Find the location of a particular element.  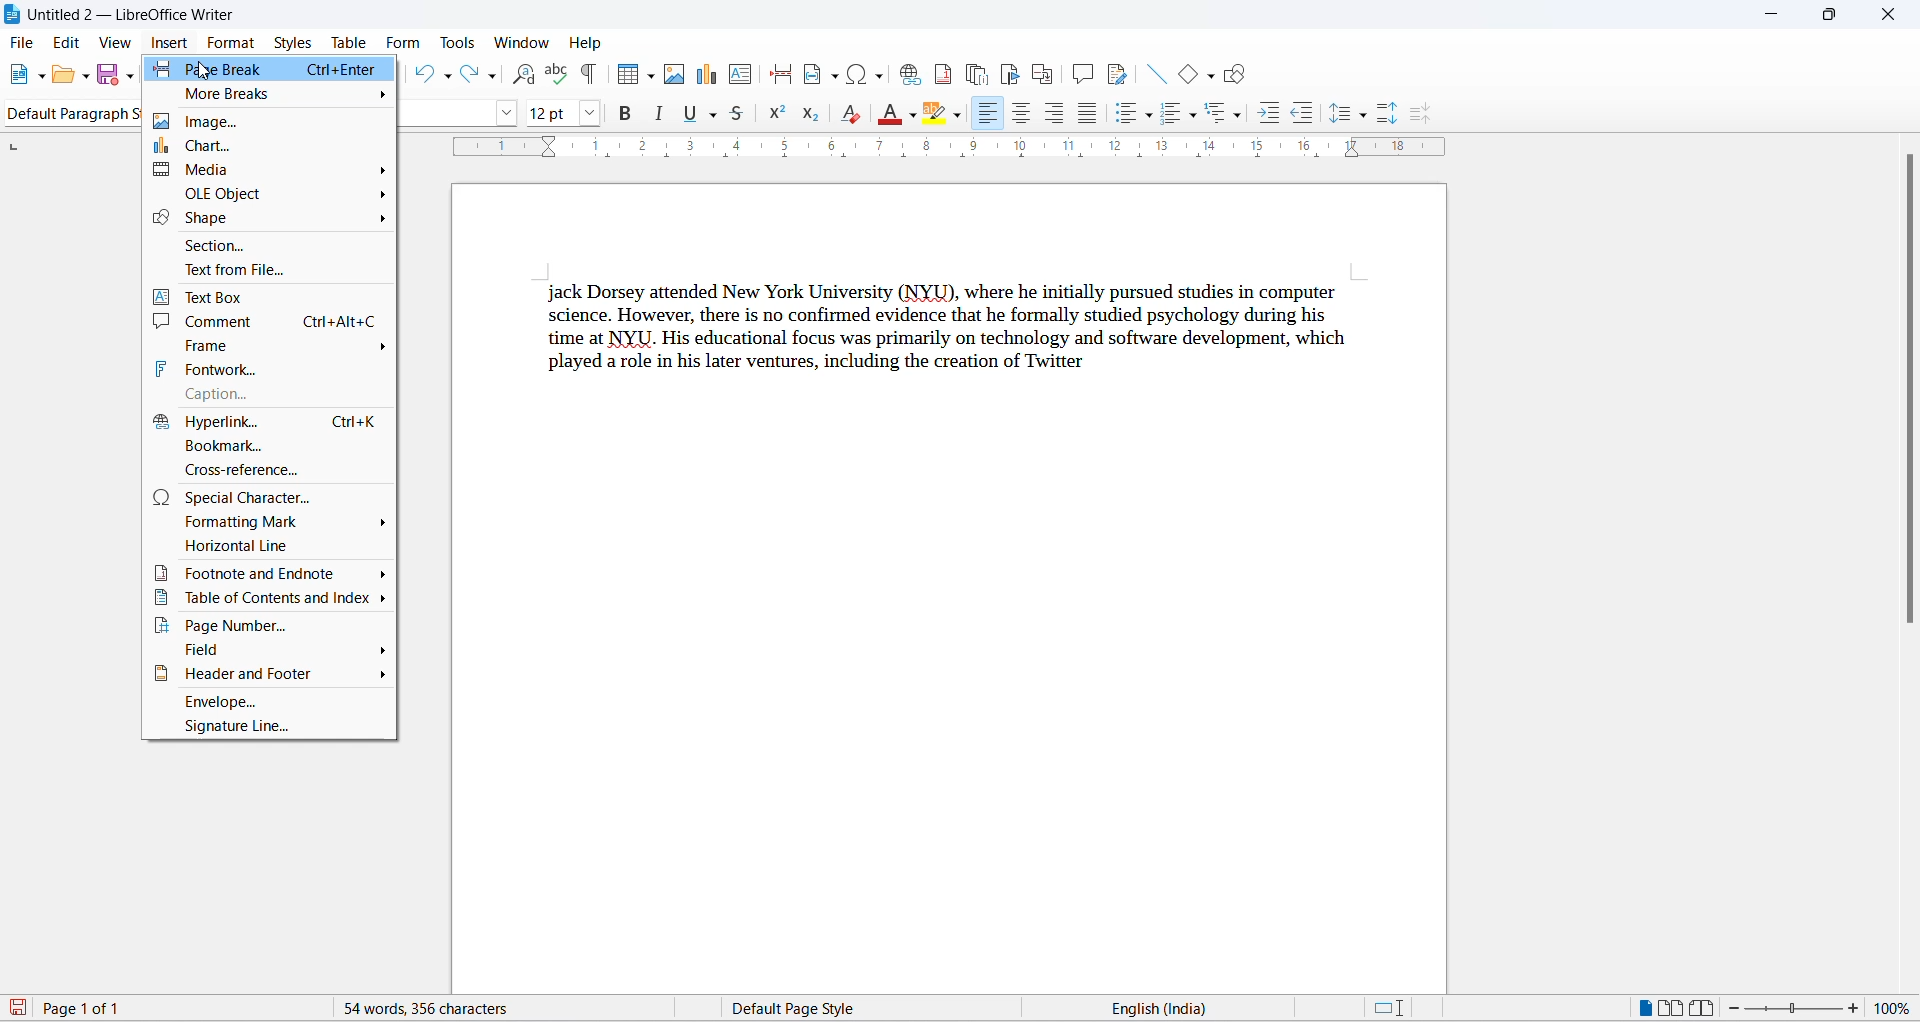

toggle formatting marks is located at coordinates (586, 77).